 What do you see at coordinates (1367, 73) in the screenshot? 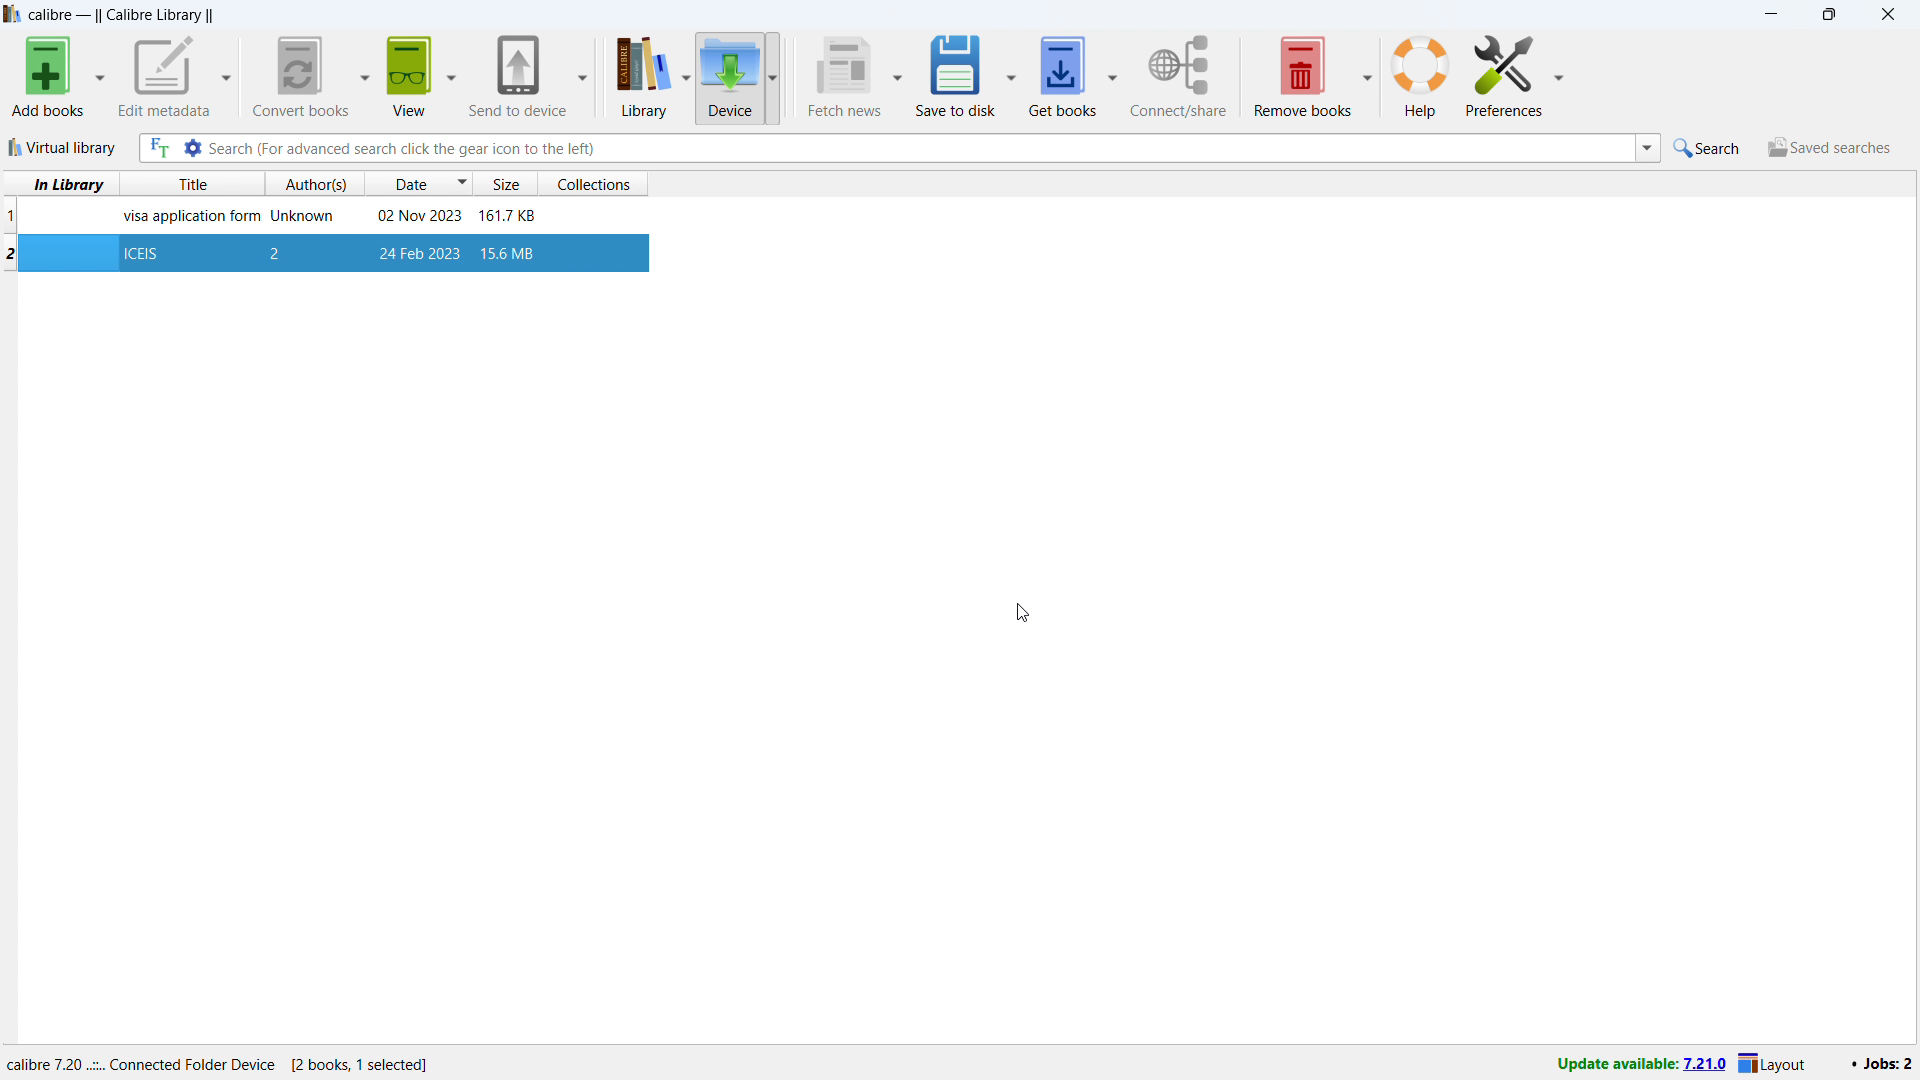
I see `remove books options` at bounding box center [1367, 73].